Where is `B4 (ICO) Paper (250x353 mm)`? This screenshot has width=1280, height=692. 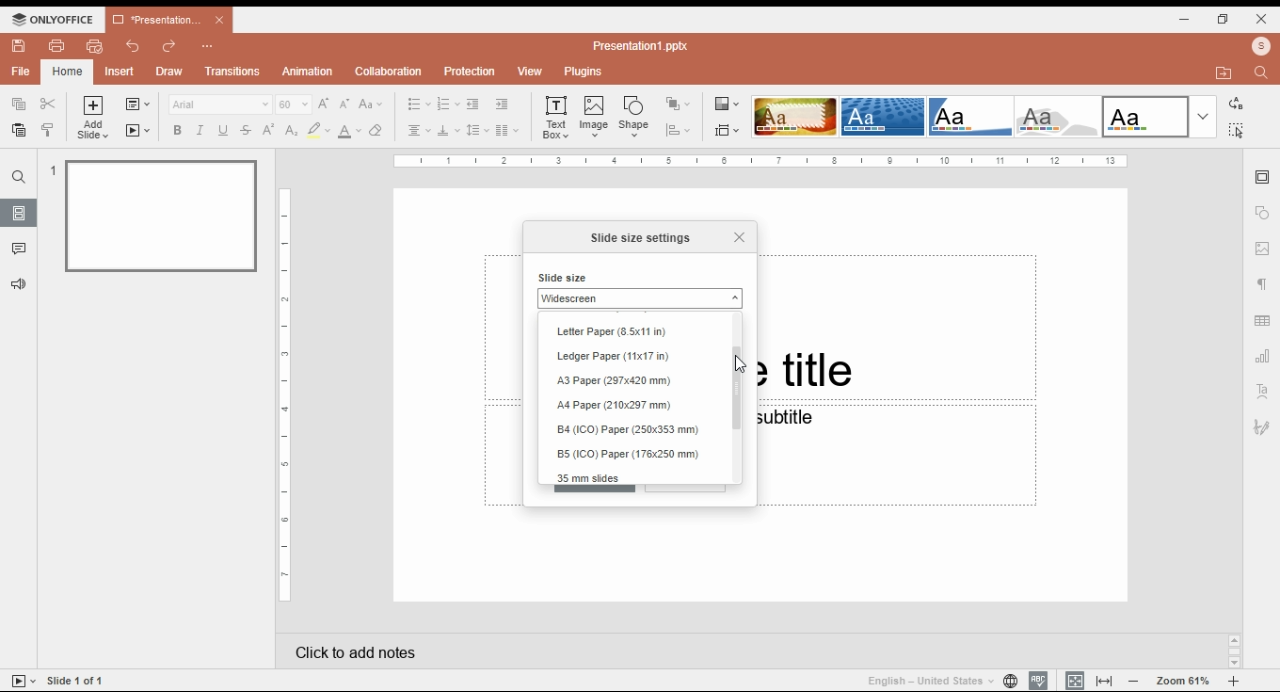
B4 (ICO) Paper (250x353 mm) is located at coordinates (633, 431).